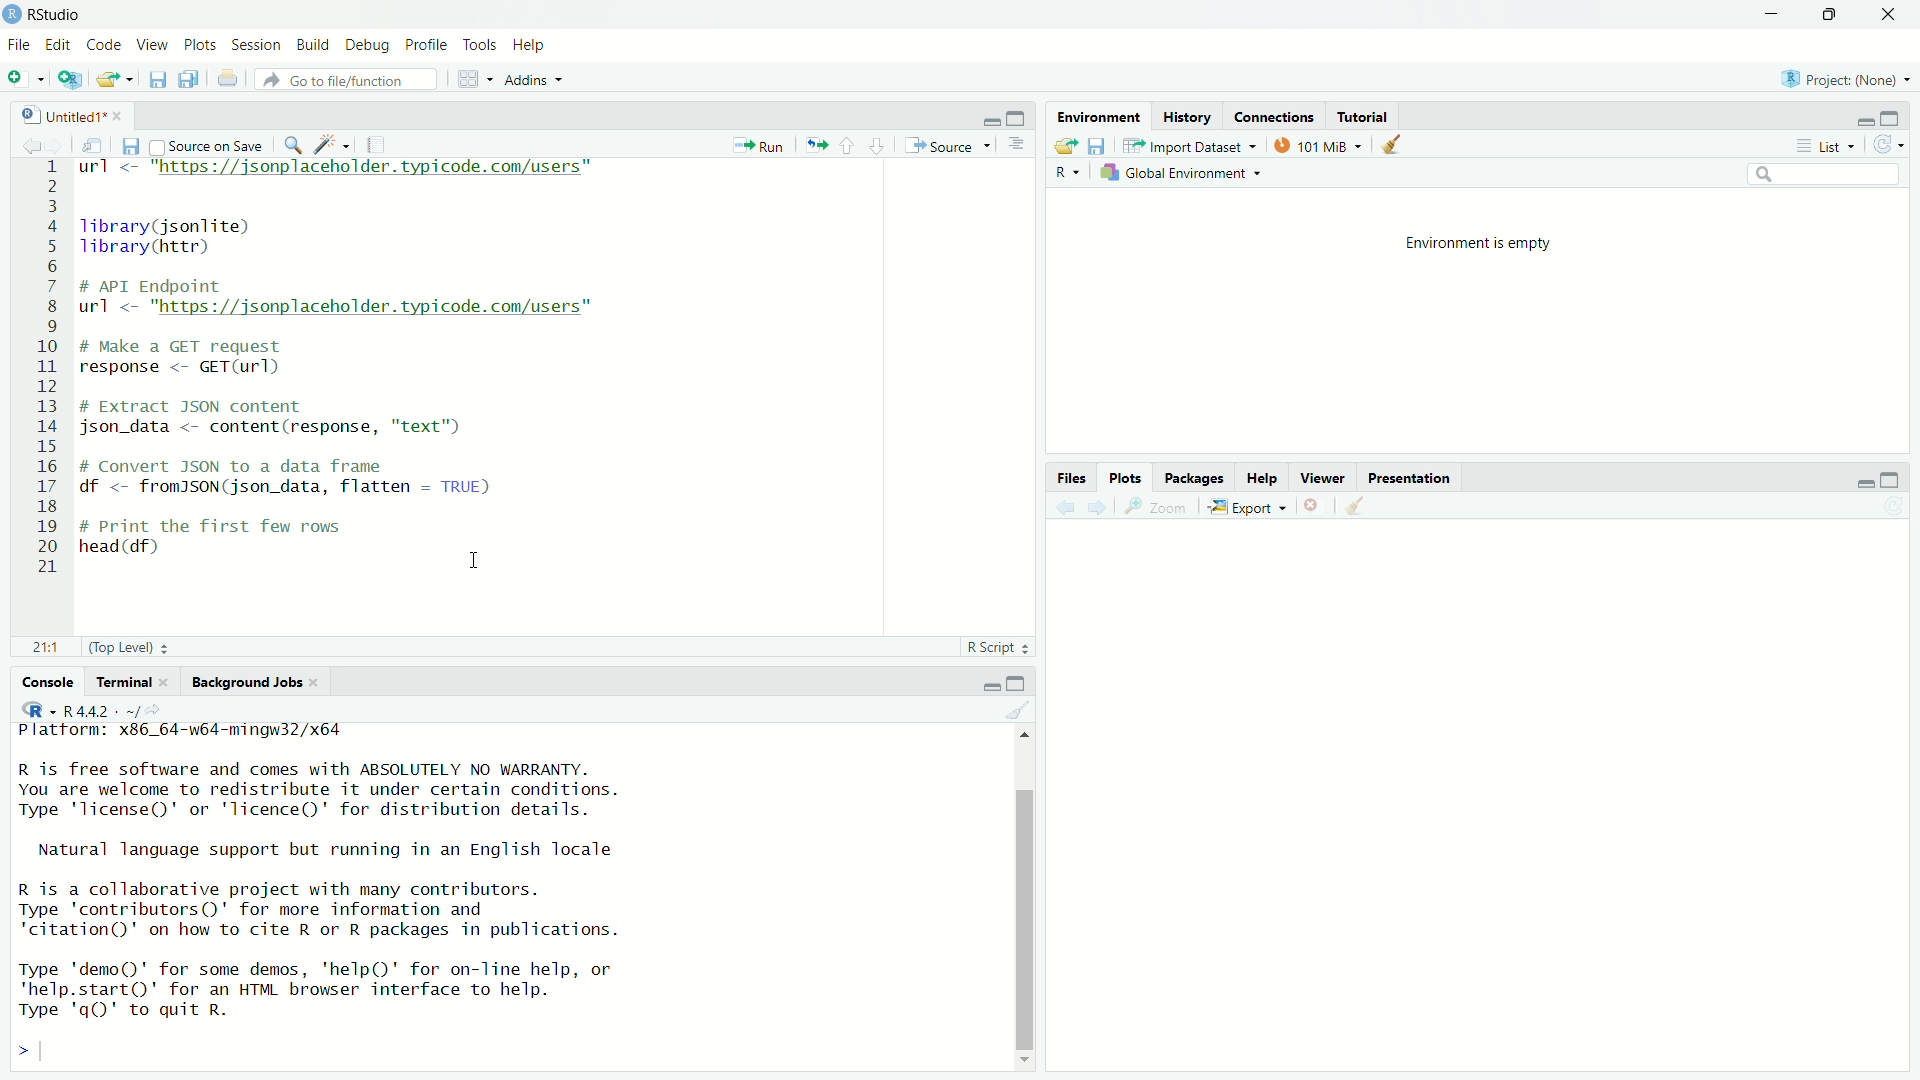  What do you see at coordinates (213, 542) in the screenshot?
I see `# Print the first few rows
head (df)` at bounding box center [213, 542].